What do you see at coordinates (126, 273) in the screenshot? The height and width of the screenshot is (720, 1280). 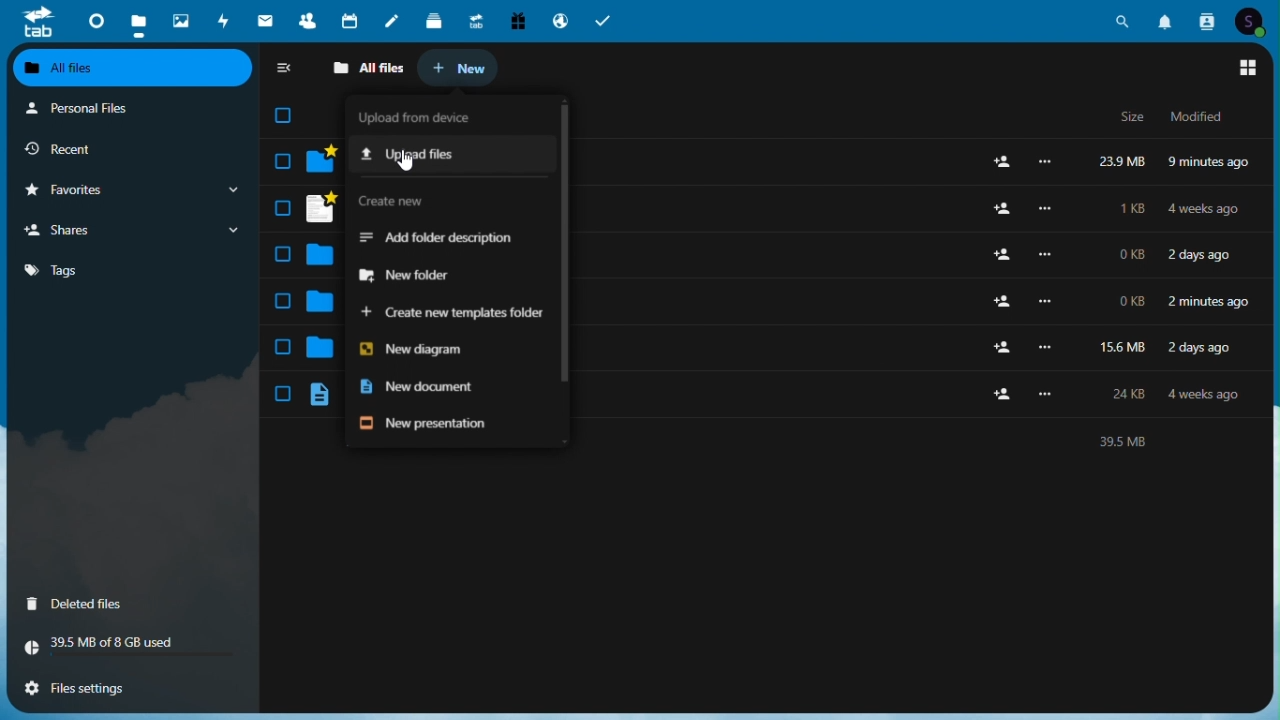 I see `Tags` at bounding box center [126, 273].